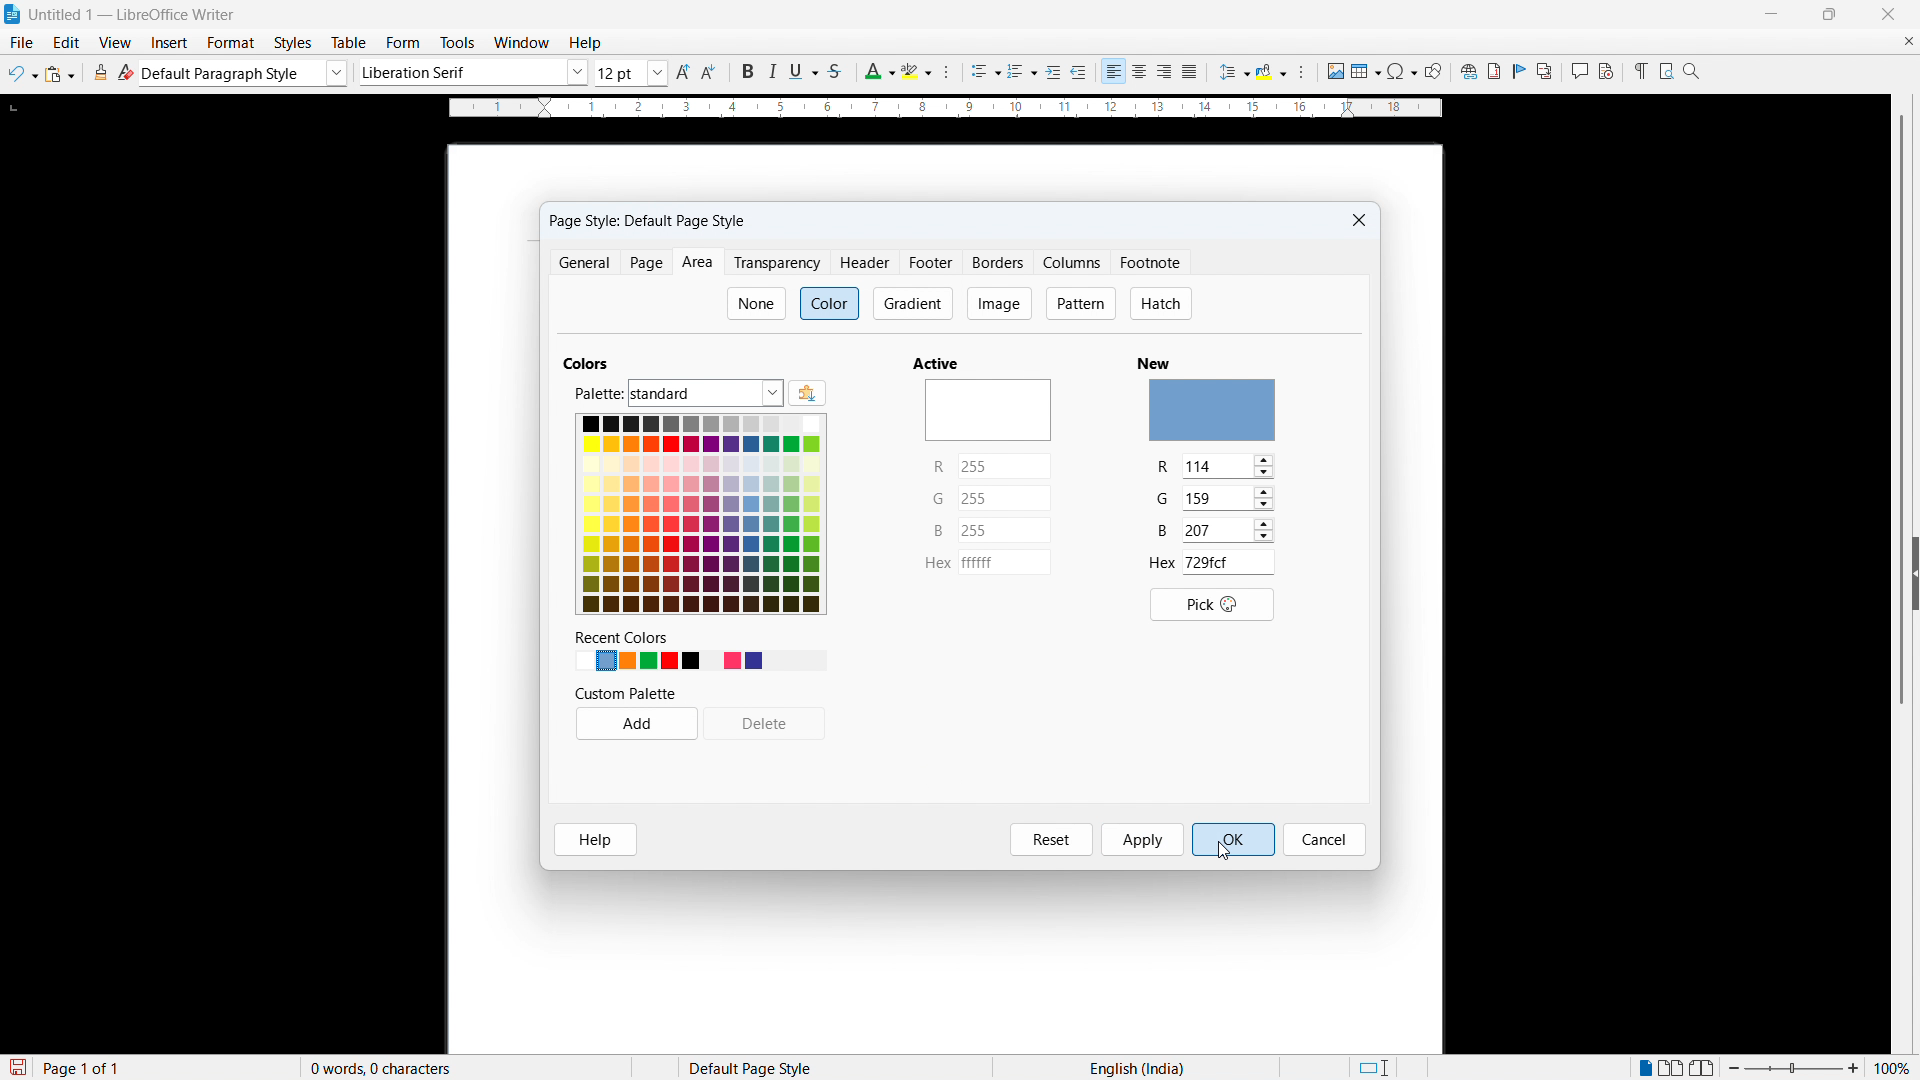 The image size is (1920, 1080). What do you see at coordinates (711, 72) in the screenshot?
I see `Reduce font size ` at bounding box center [711, 72].